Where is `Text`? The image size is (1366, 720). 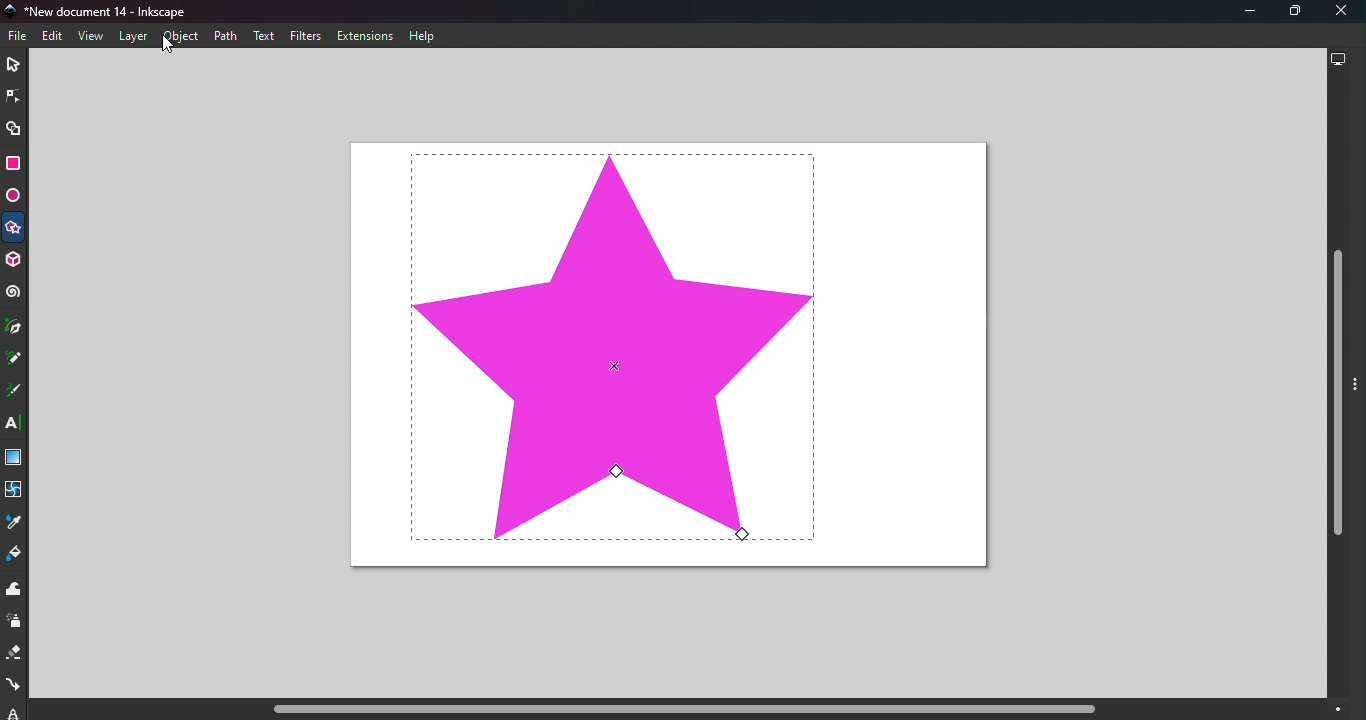
Text is located at coordinates (264, 36).